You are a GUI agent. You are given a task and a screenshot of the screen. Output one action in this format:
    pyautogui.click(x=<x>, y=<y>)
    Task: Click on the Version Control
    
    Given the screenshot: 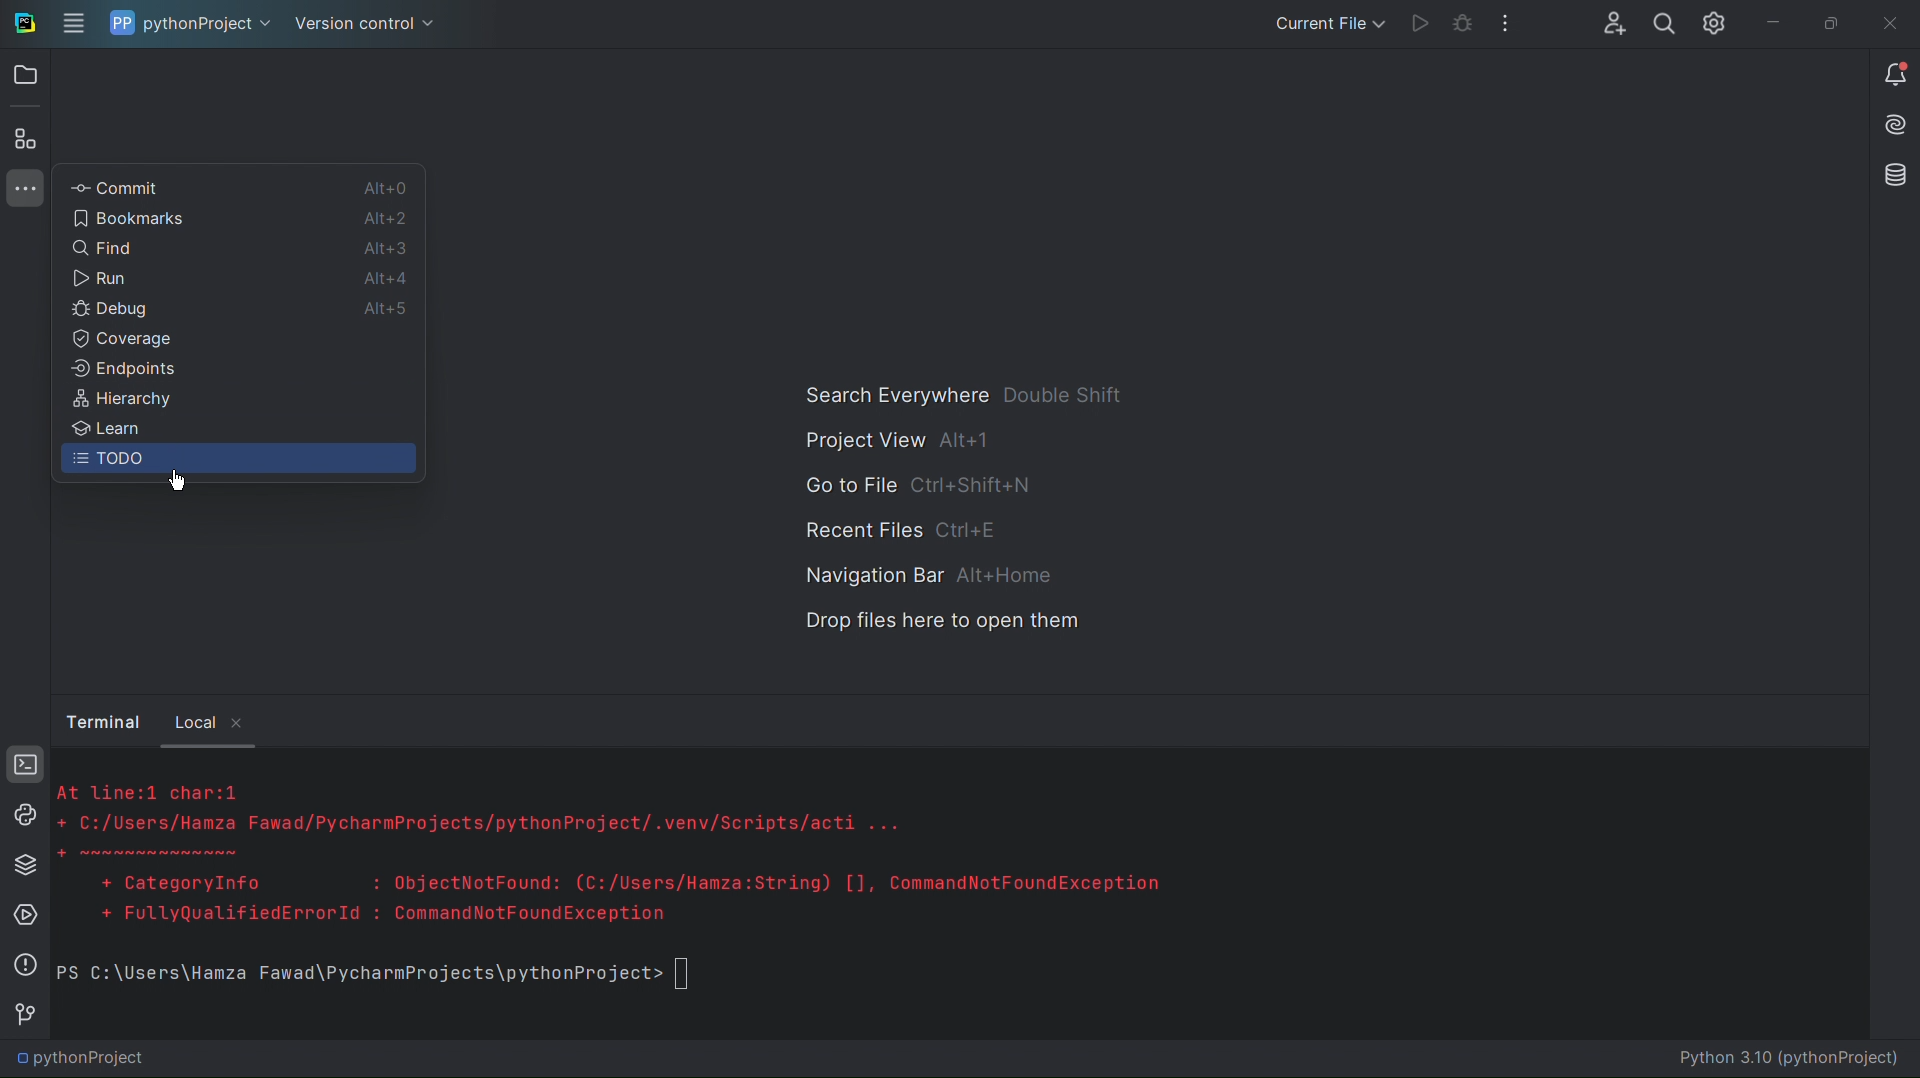 What is the action you would take?
    pyautogui.click(x=25, y=1019)
    